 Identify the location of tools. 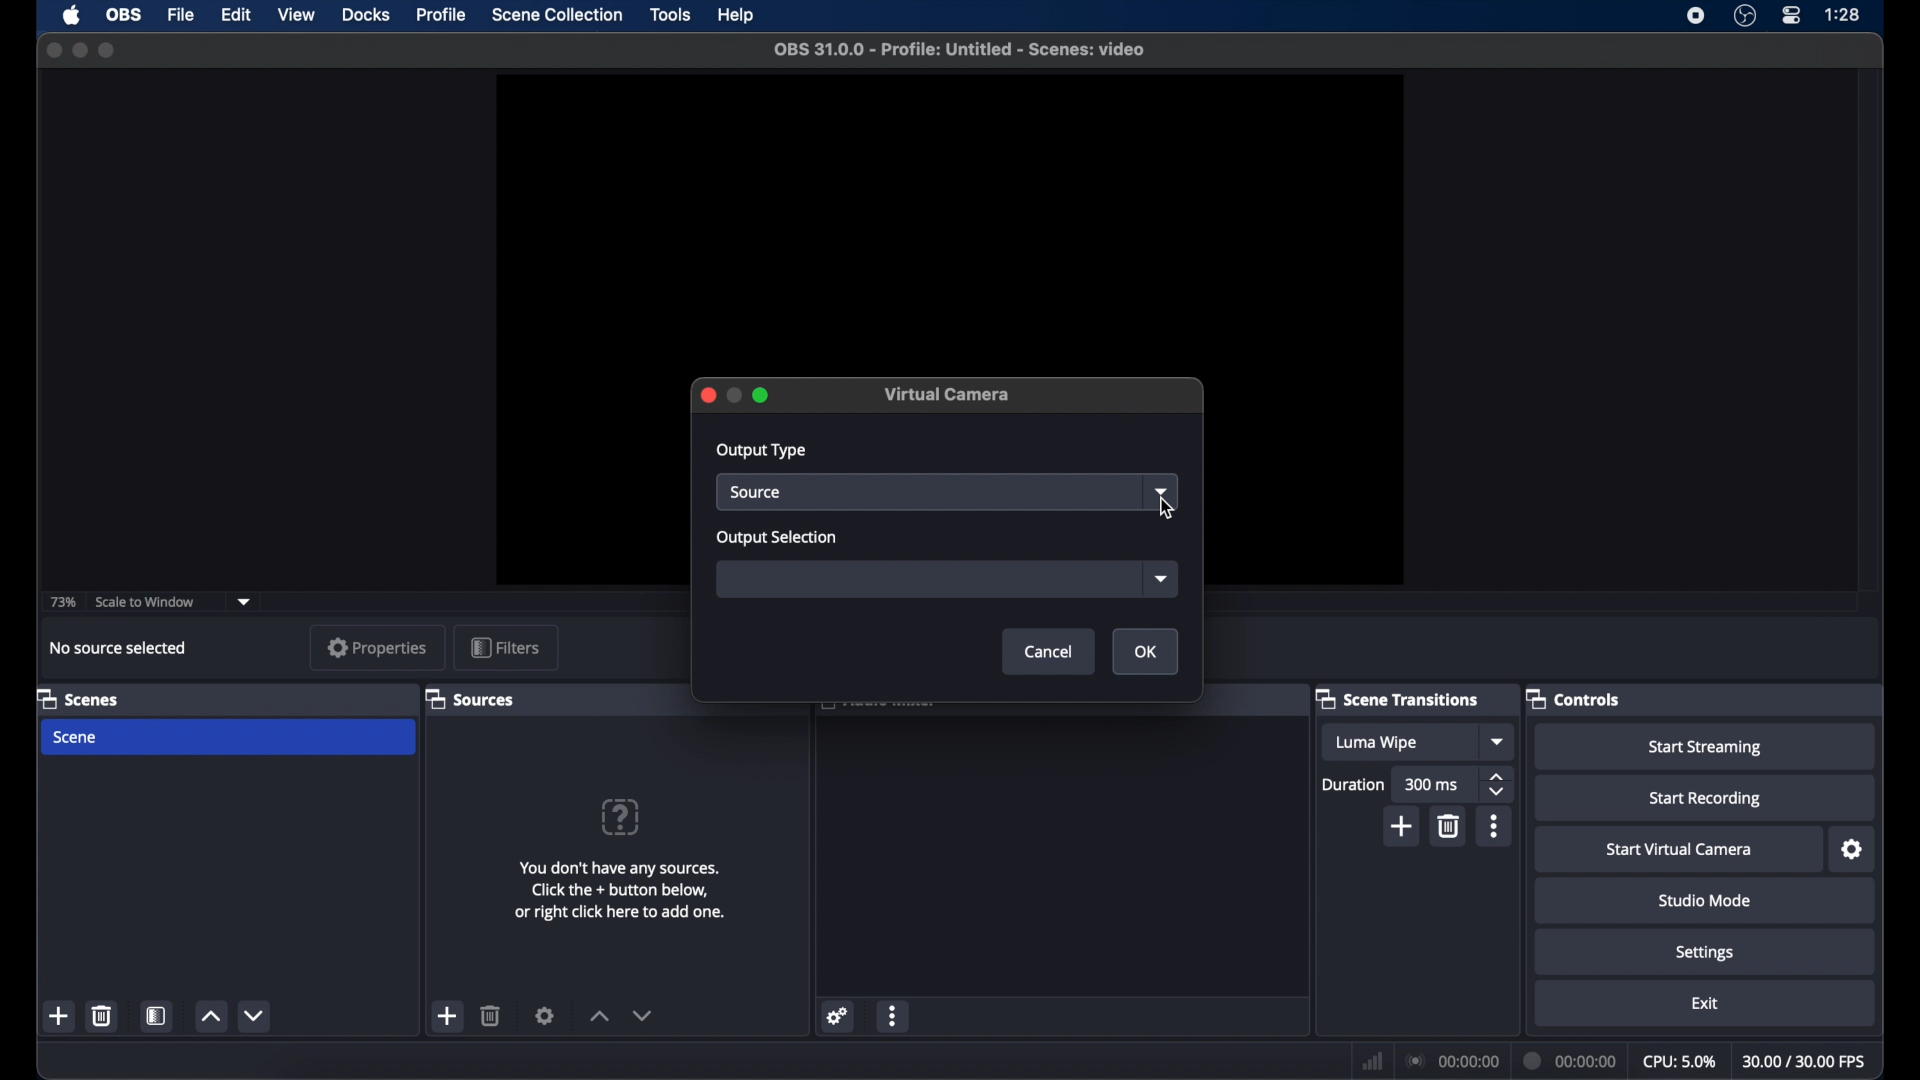
(671, 13).